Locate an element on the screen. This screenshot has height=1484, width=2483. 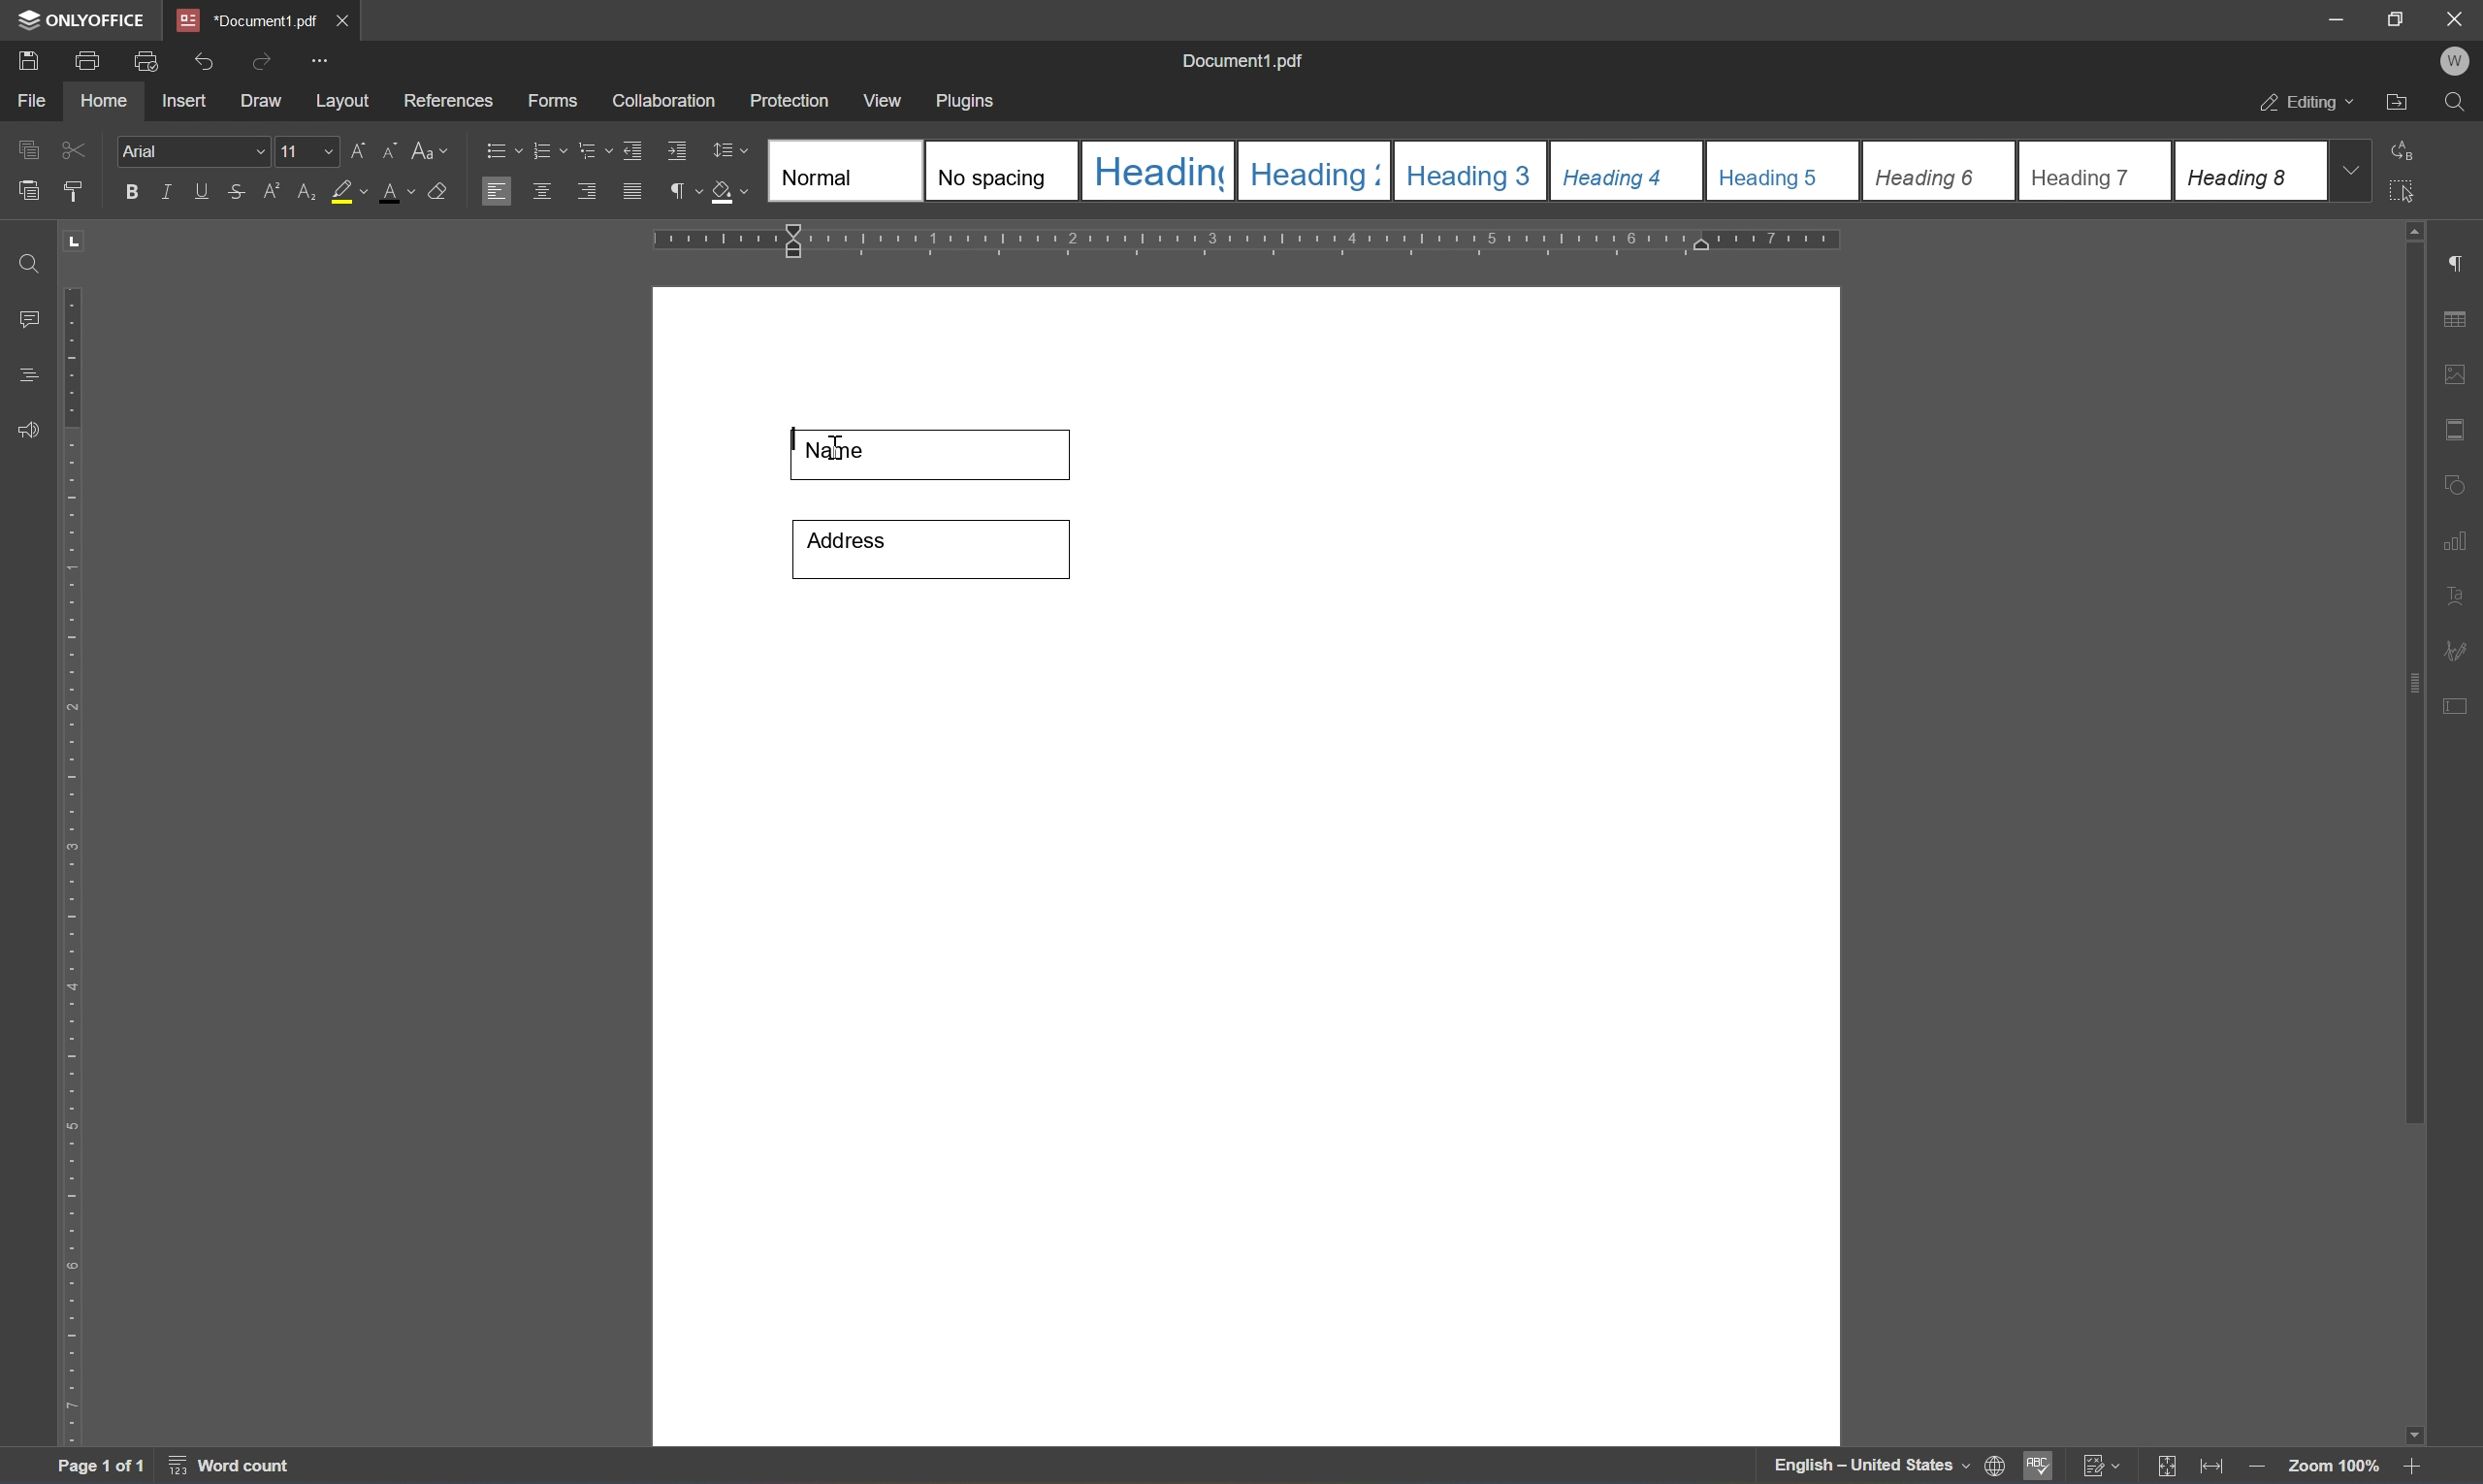
zoom 100% is located at coordinates (2333, 1465).